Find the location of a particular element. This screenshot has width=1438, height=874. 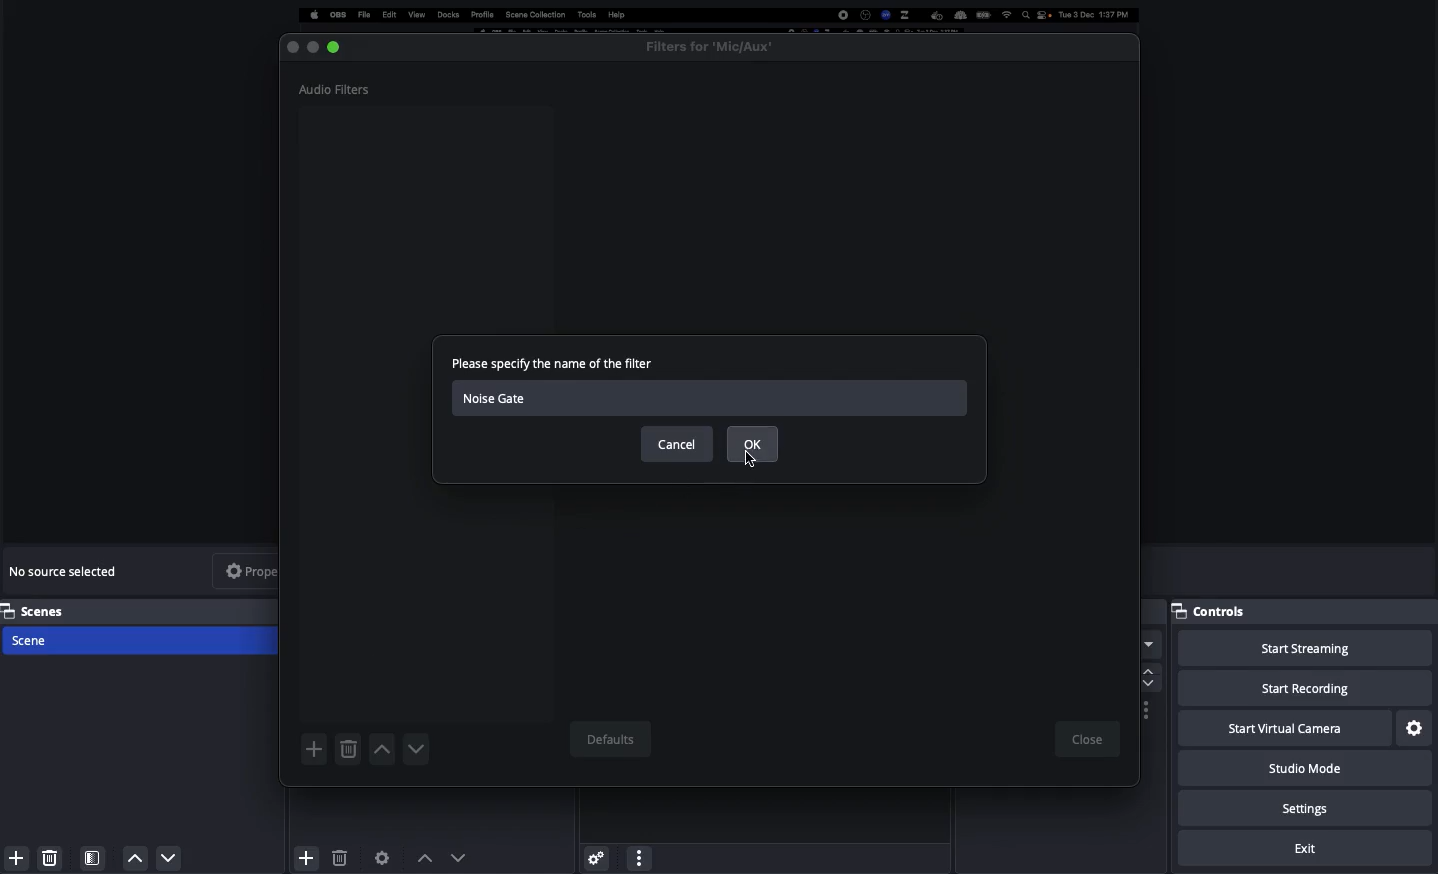

Delete is located at coordinates (347, 750).